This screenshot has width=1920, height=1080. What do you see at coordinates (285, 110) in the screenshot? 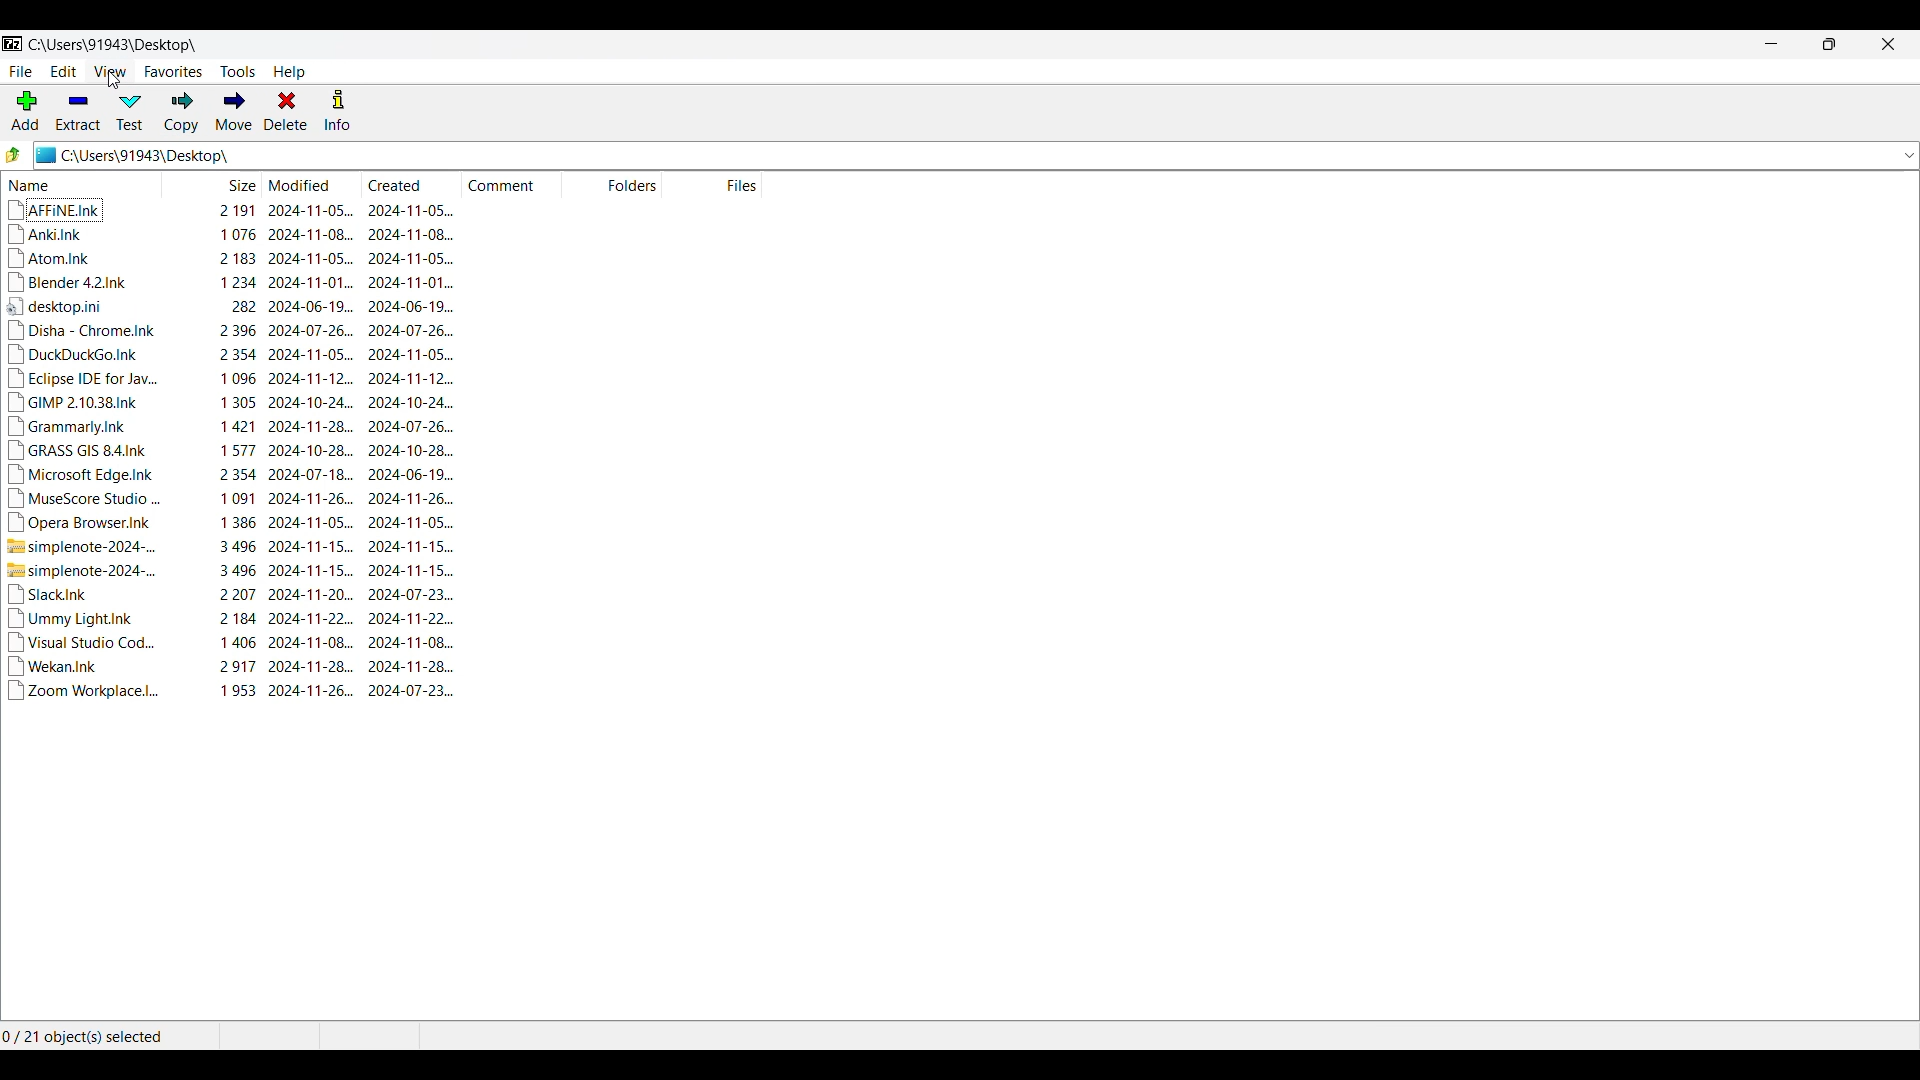
I see `Delete` at bounding box center [285, 110].